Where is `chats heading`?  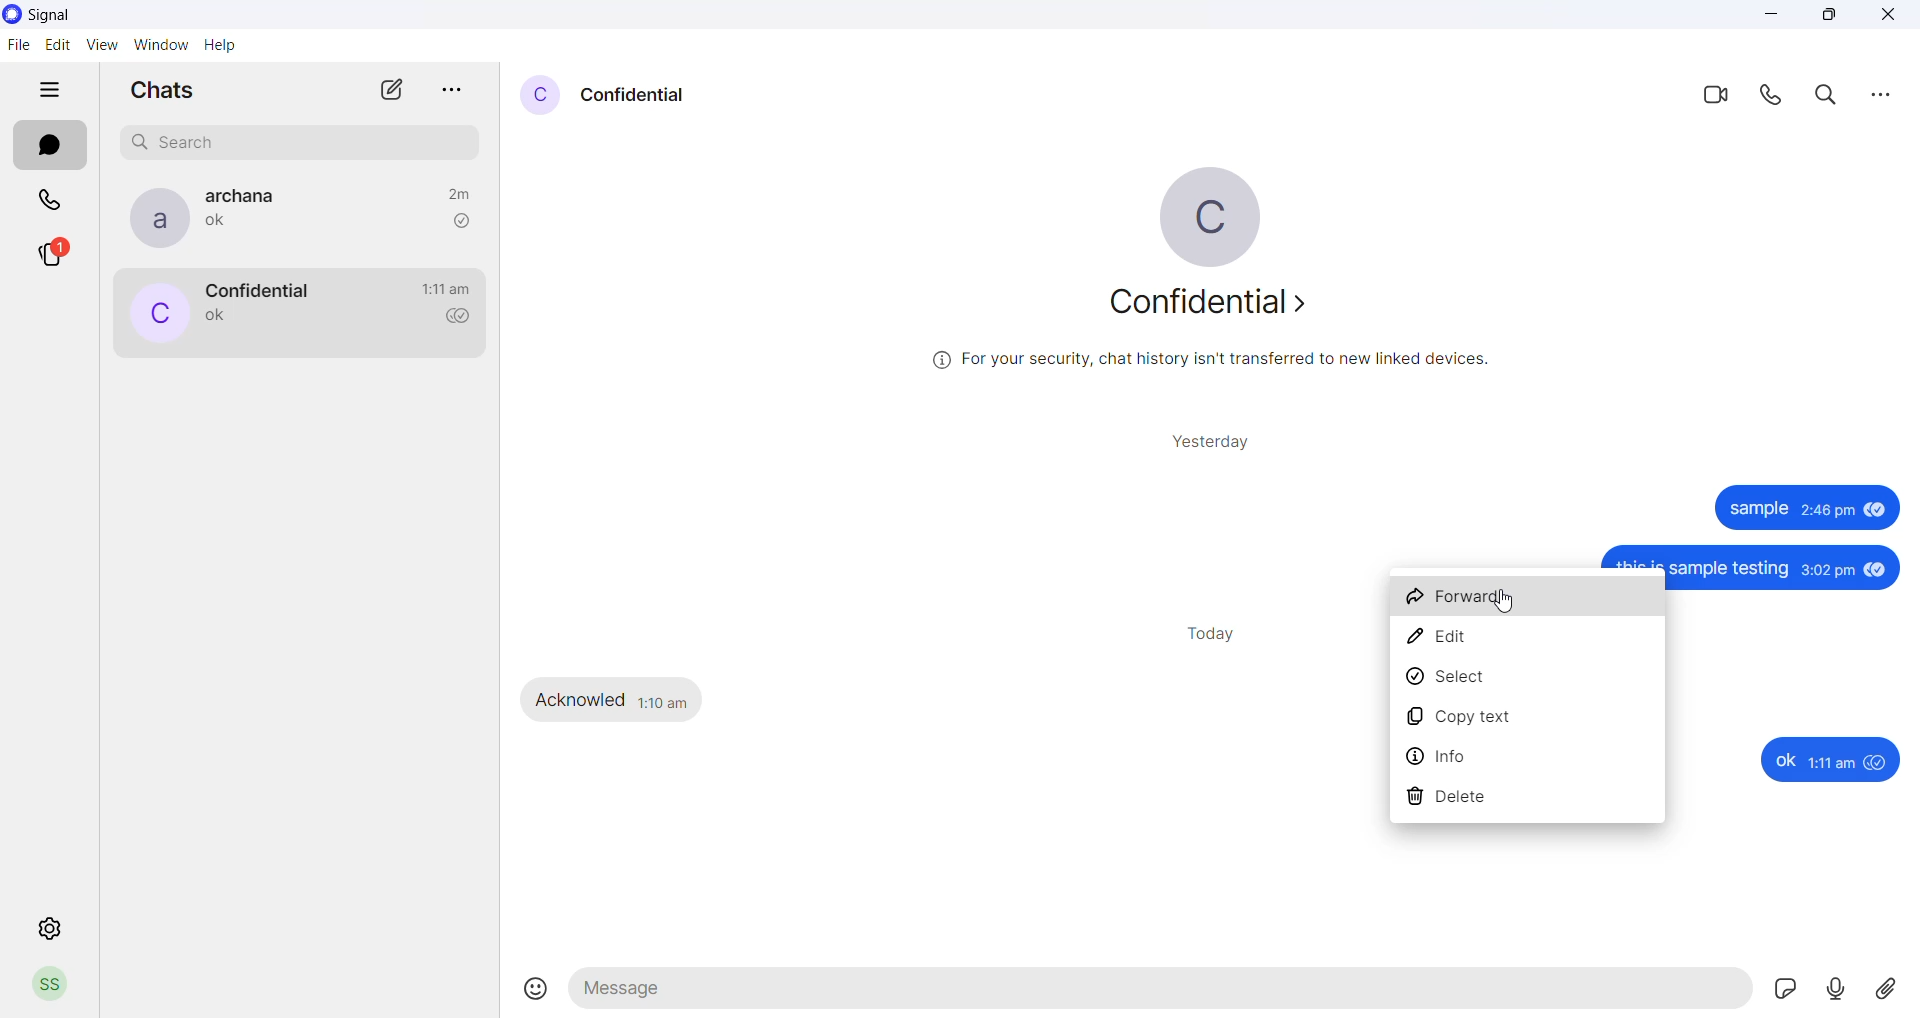 chats heading is located at coordinates (161, 94).